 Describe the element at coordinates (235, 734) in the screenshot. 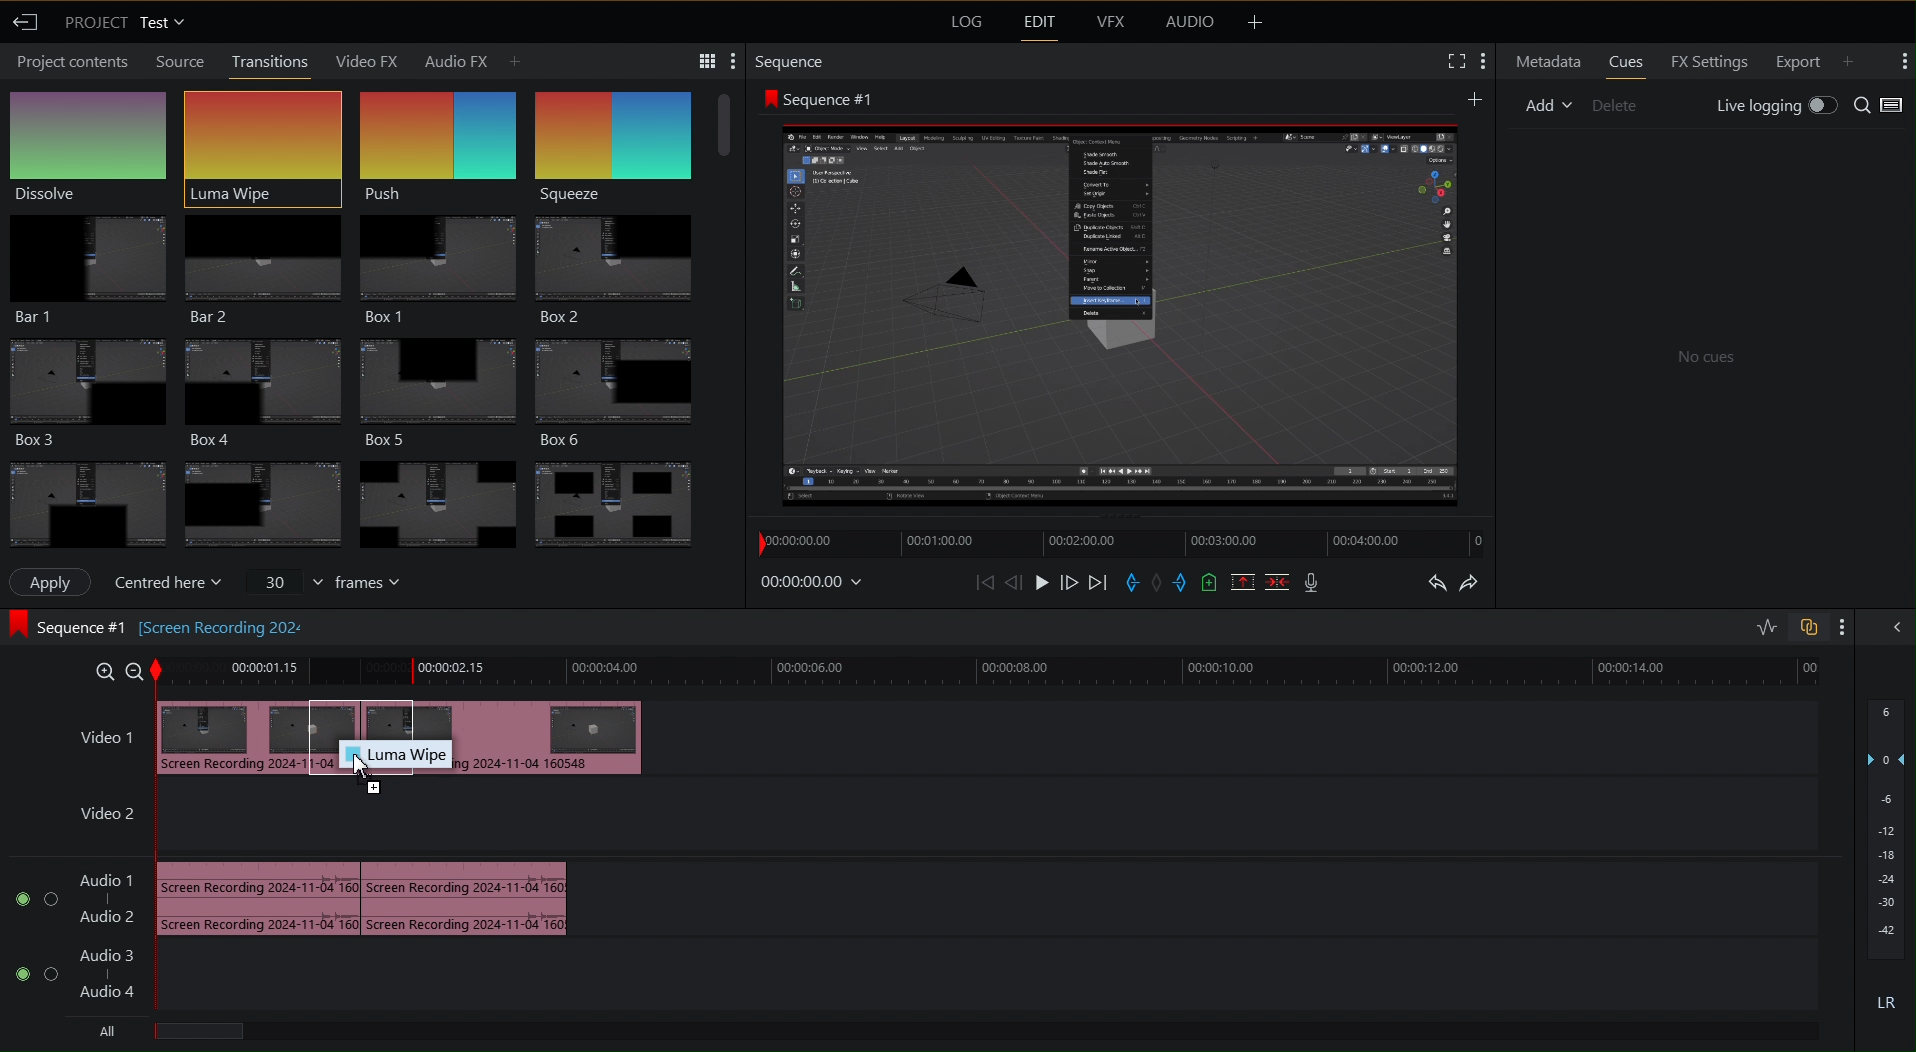

I see `Transition dragged` at that location.